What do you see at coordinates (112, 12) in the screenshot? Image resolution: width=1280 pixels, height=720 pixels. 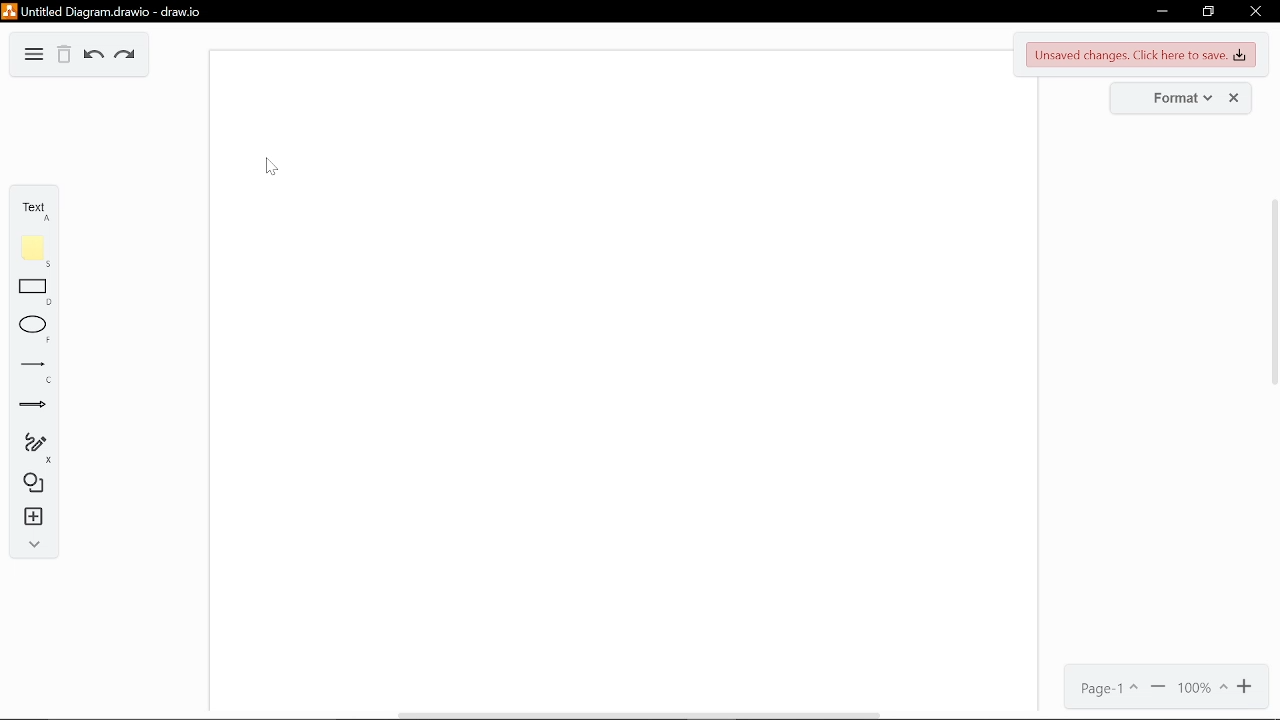 I see `Untitled Diagram.drawio - draw.io` at bounding box center [112, 12].